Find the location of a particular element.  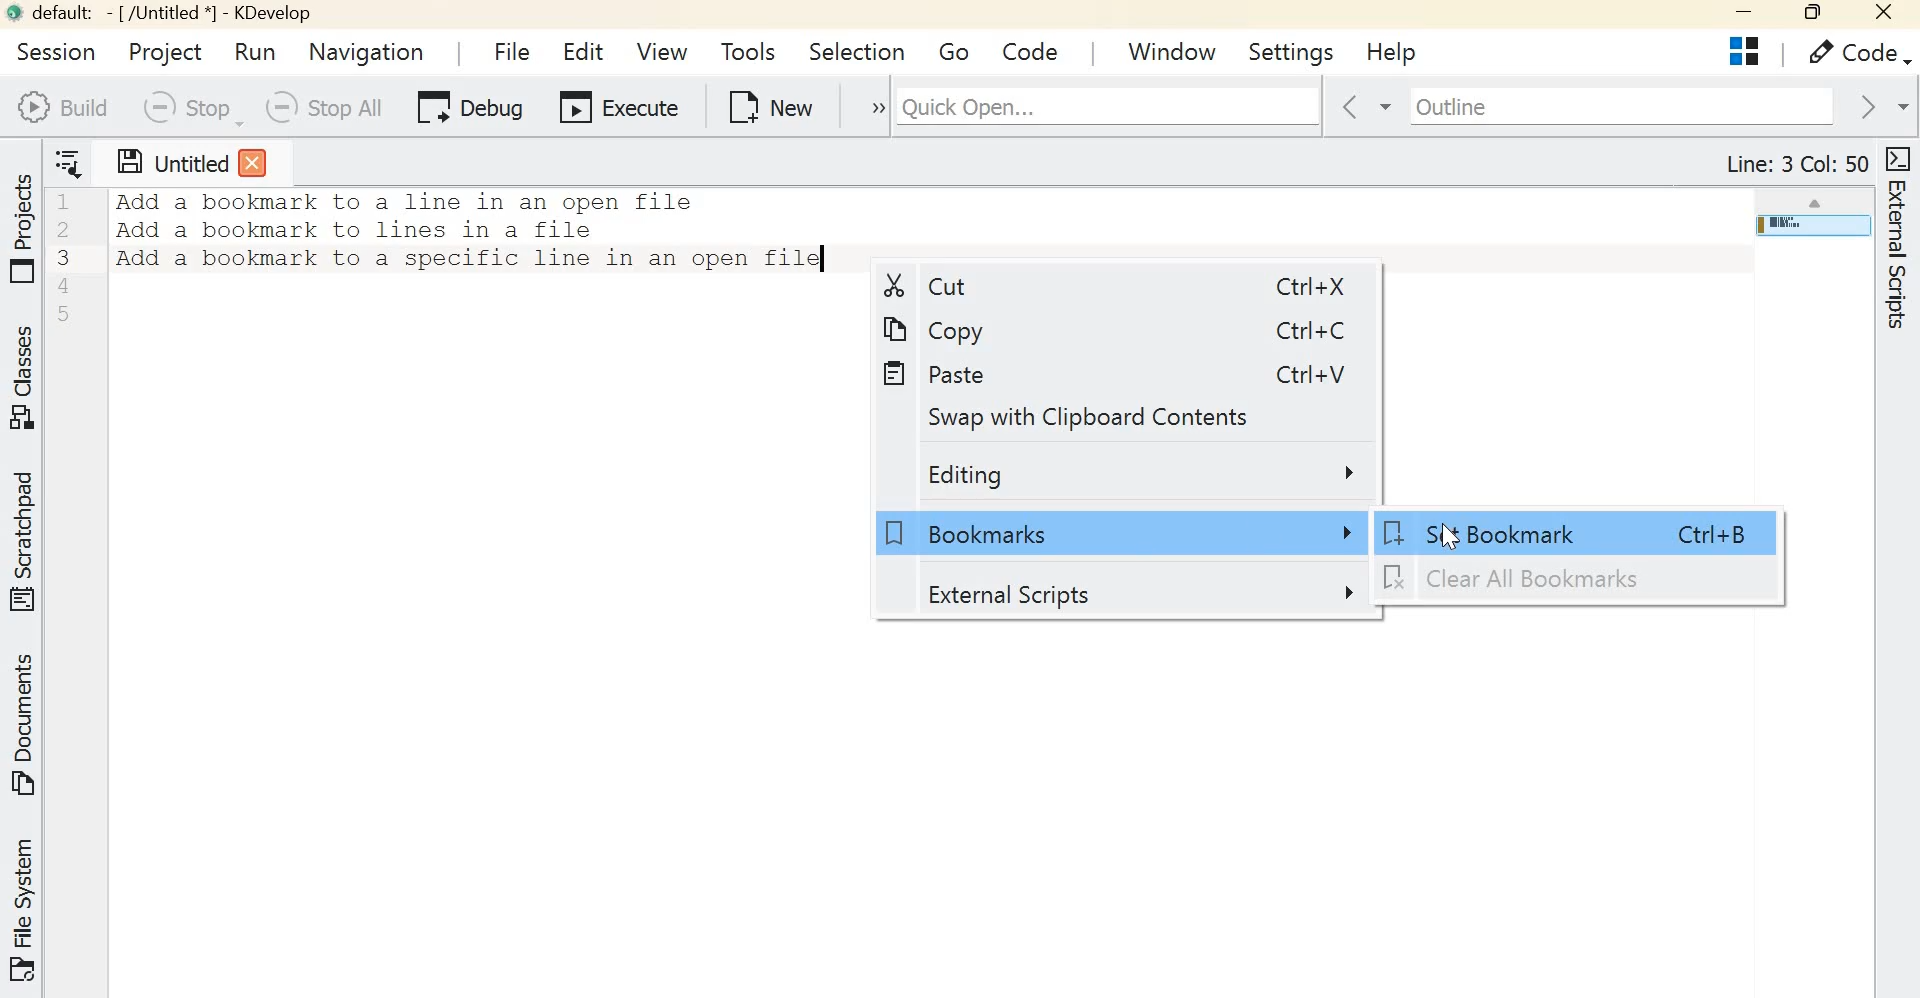

Outline is located at coordinates (1618, 106).